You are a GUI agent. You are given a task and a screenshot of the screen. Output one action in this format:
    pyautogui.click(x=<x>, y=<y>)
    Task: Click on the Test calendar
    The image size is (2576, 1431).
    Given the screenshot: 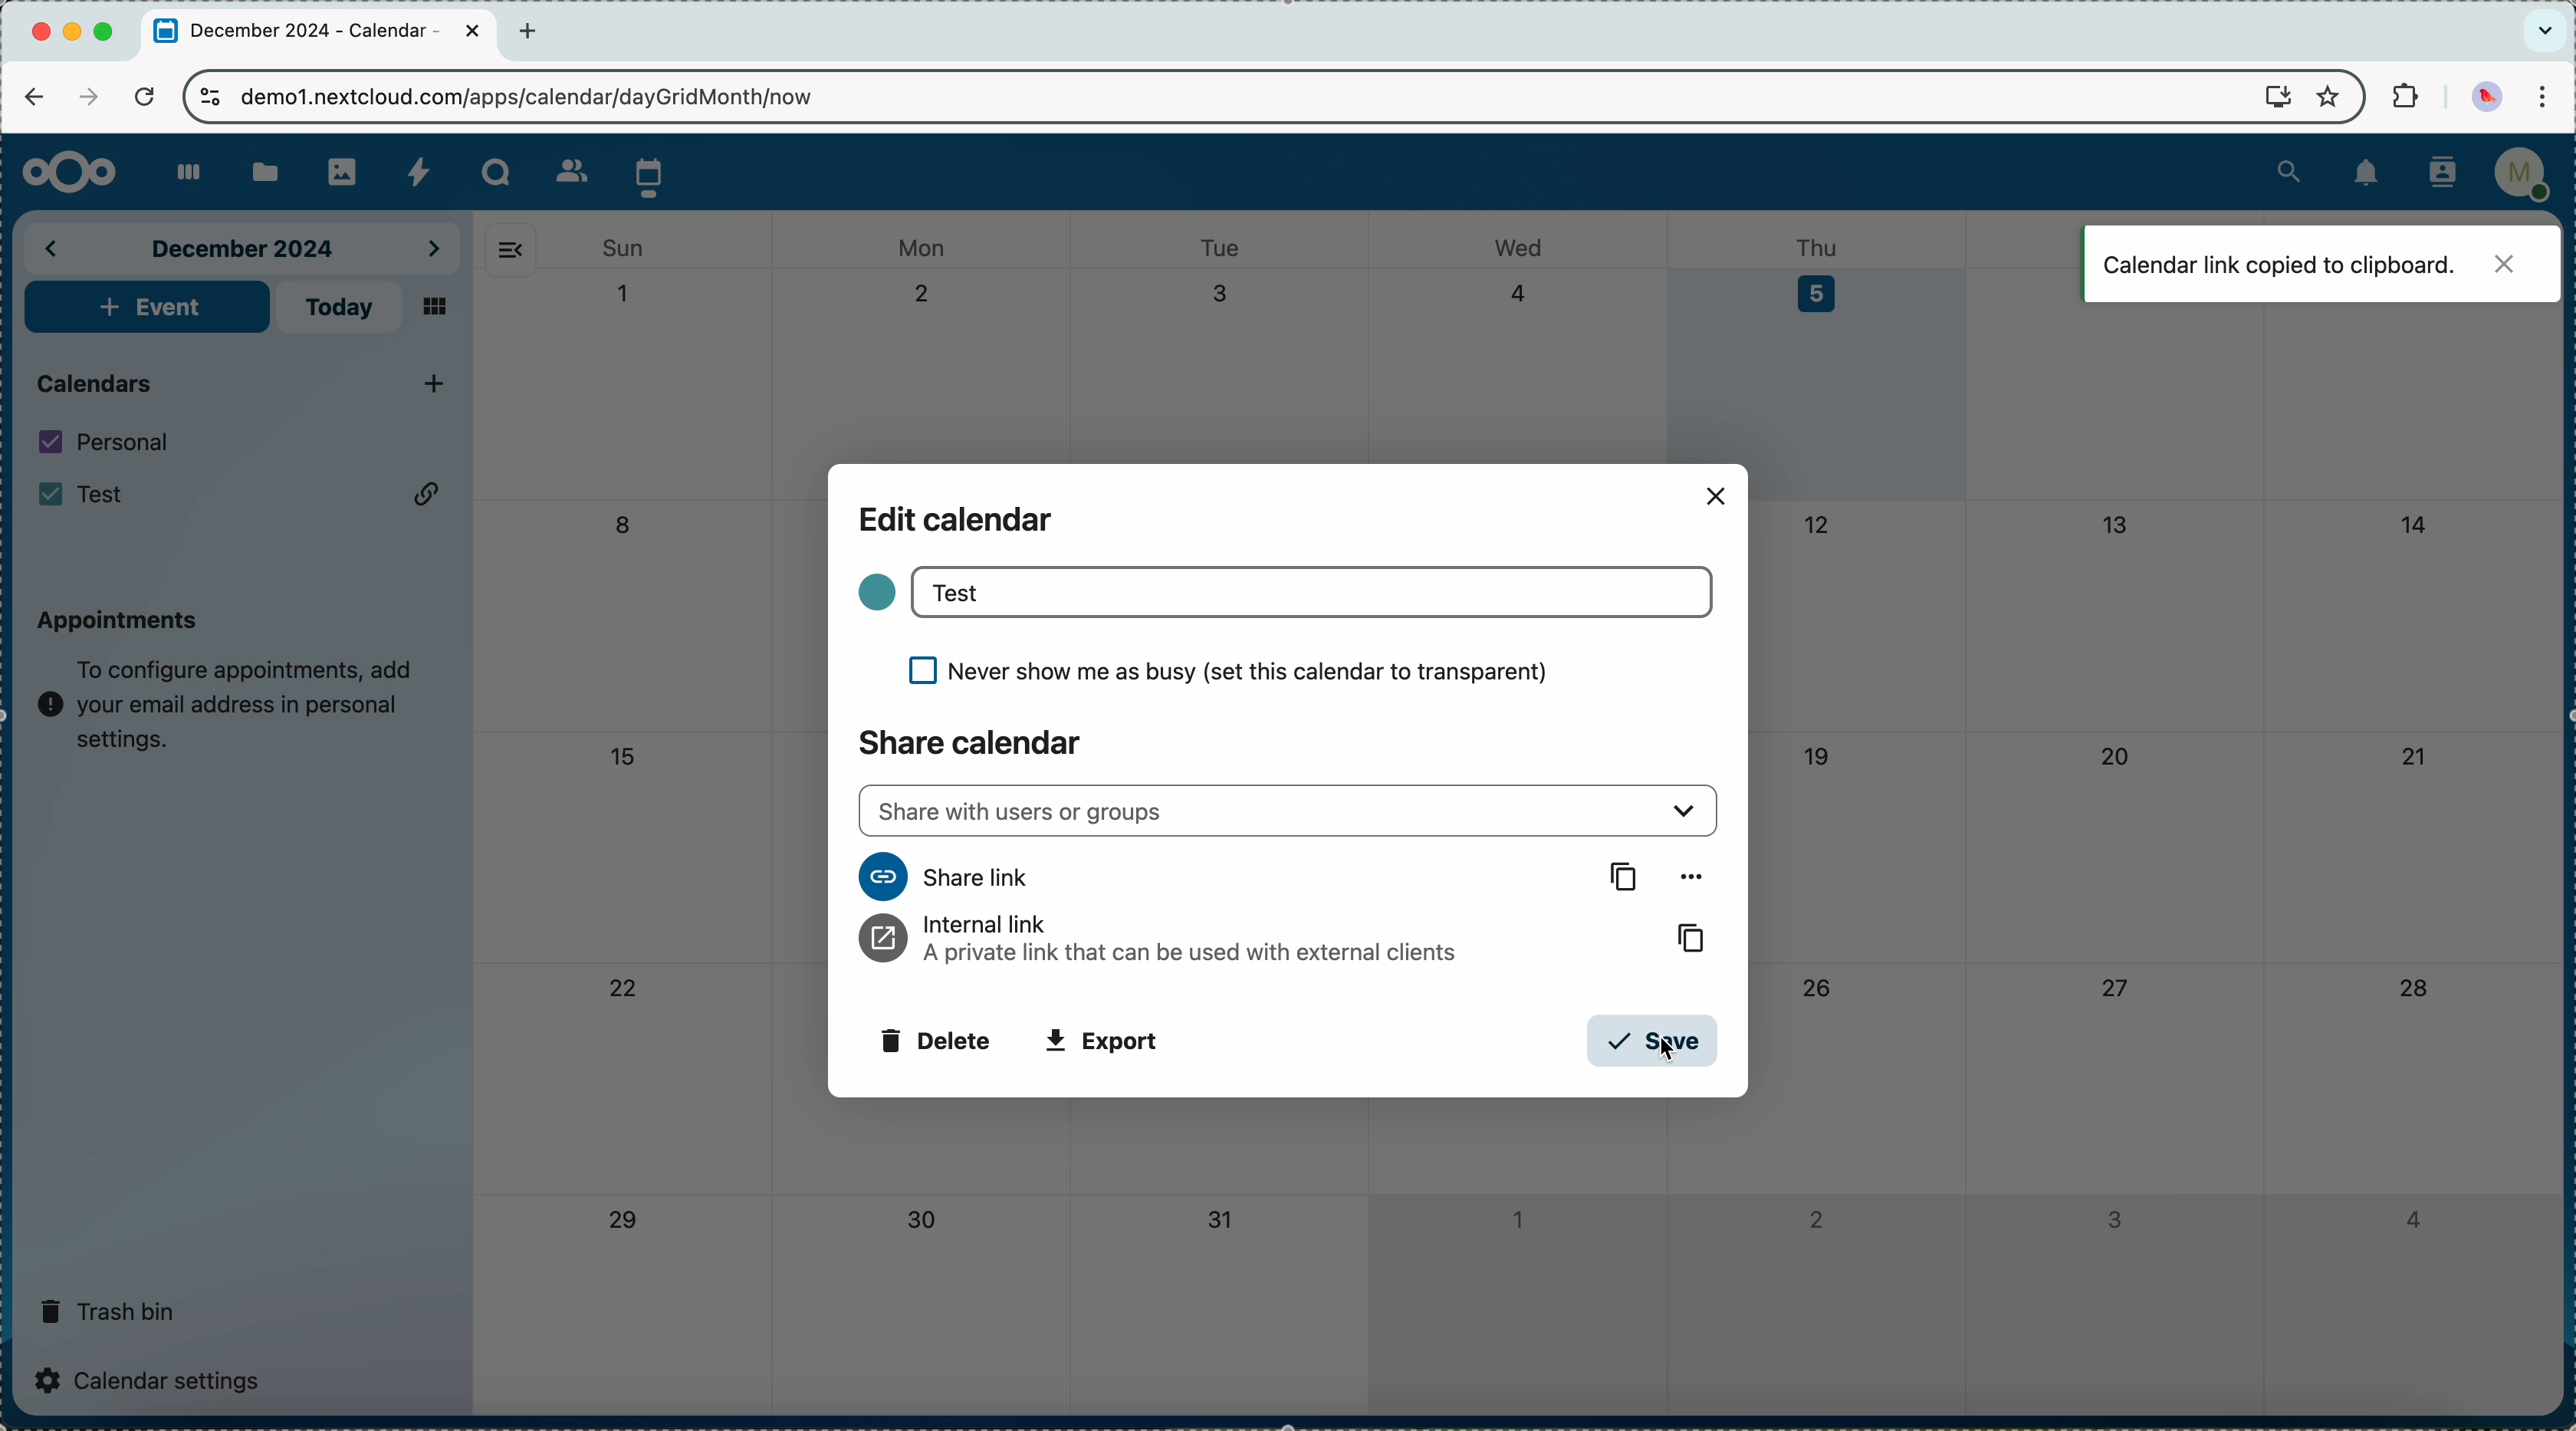 What is the action you would take?
    pyautogui.click(x=245, y=495)
    